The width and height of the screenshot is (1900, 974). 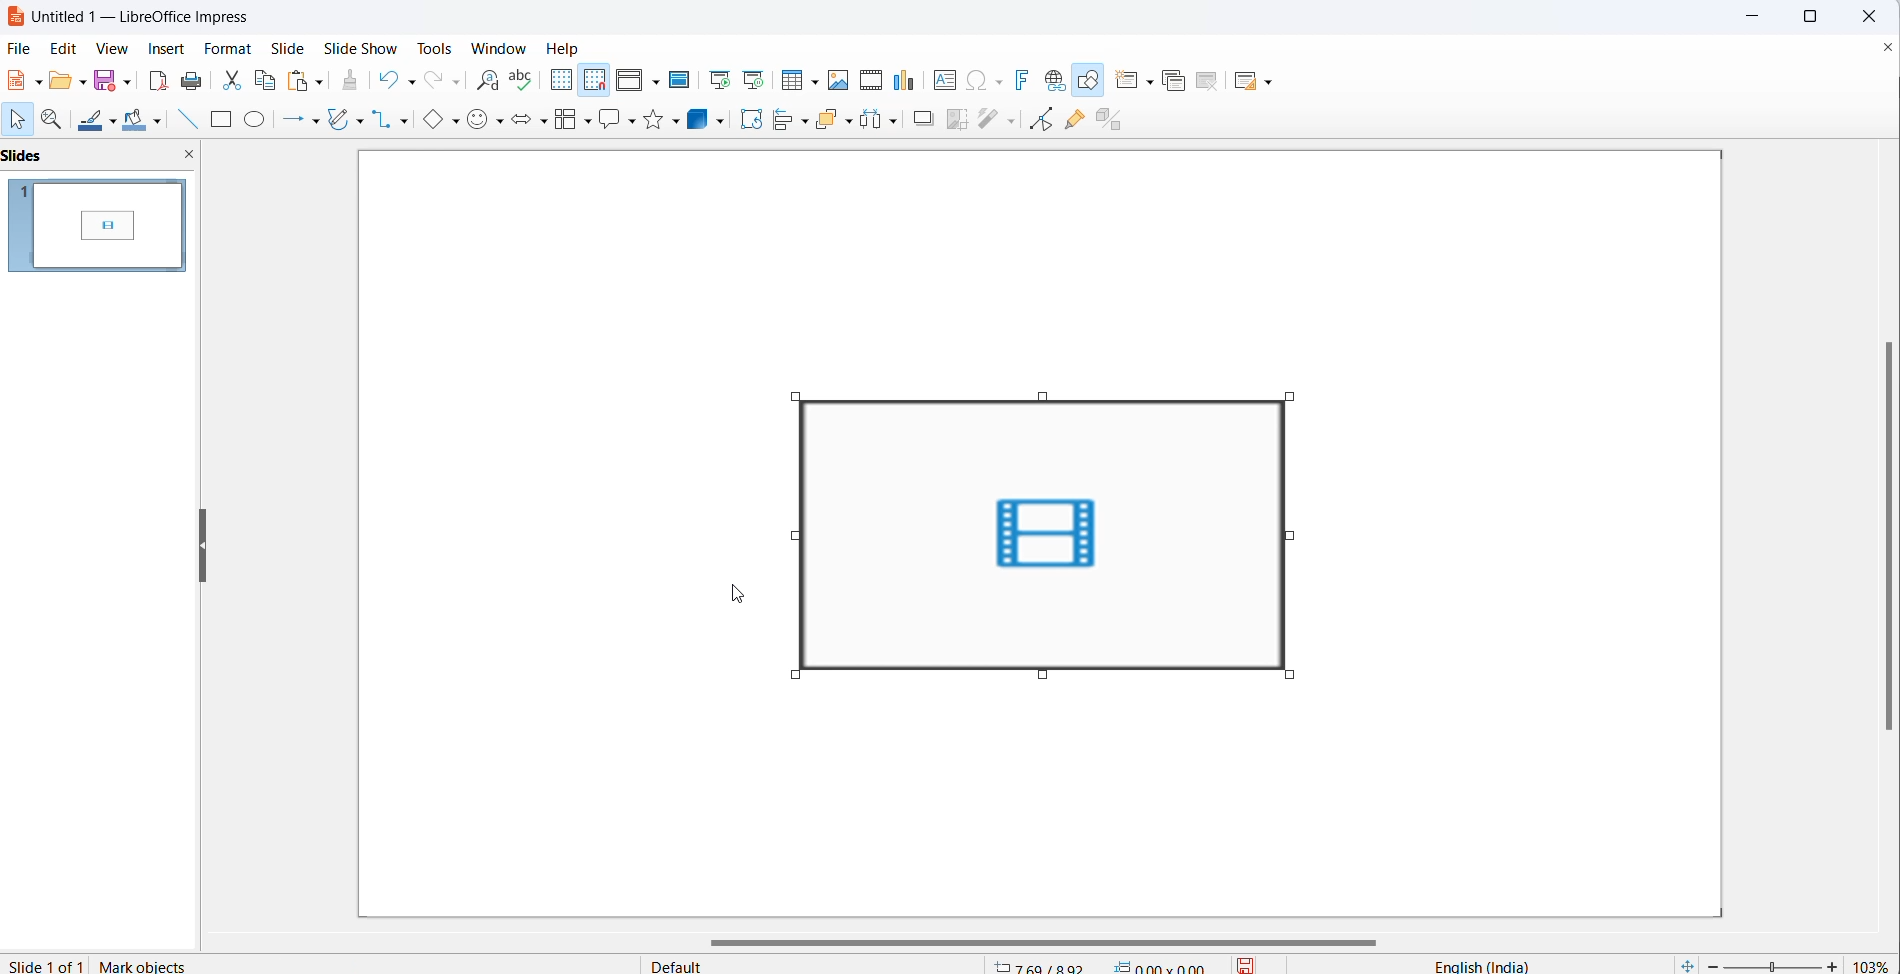 I want to click on symbol shapes, so click(x=479, y=120).